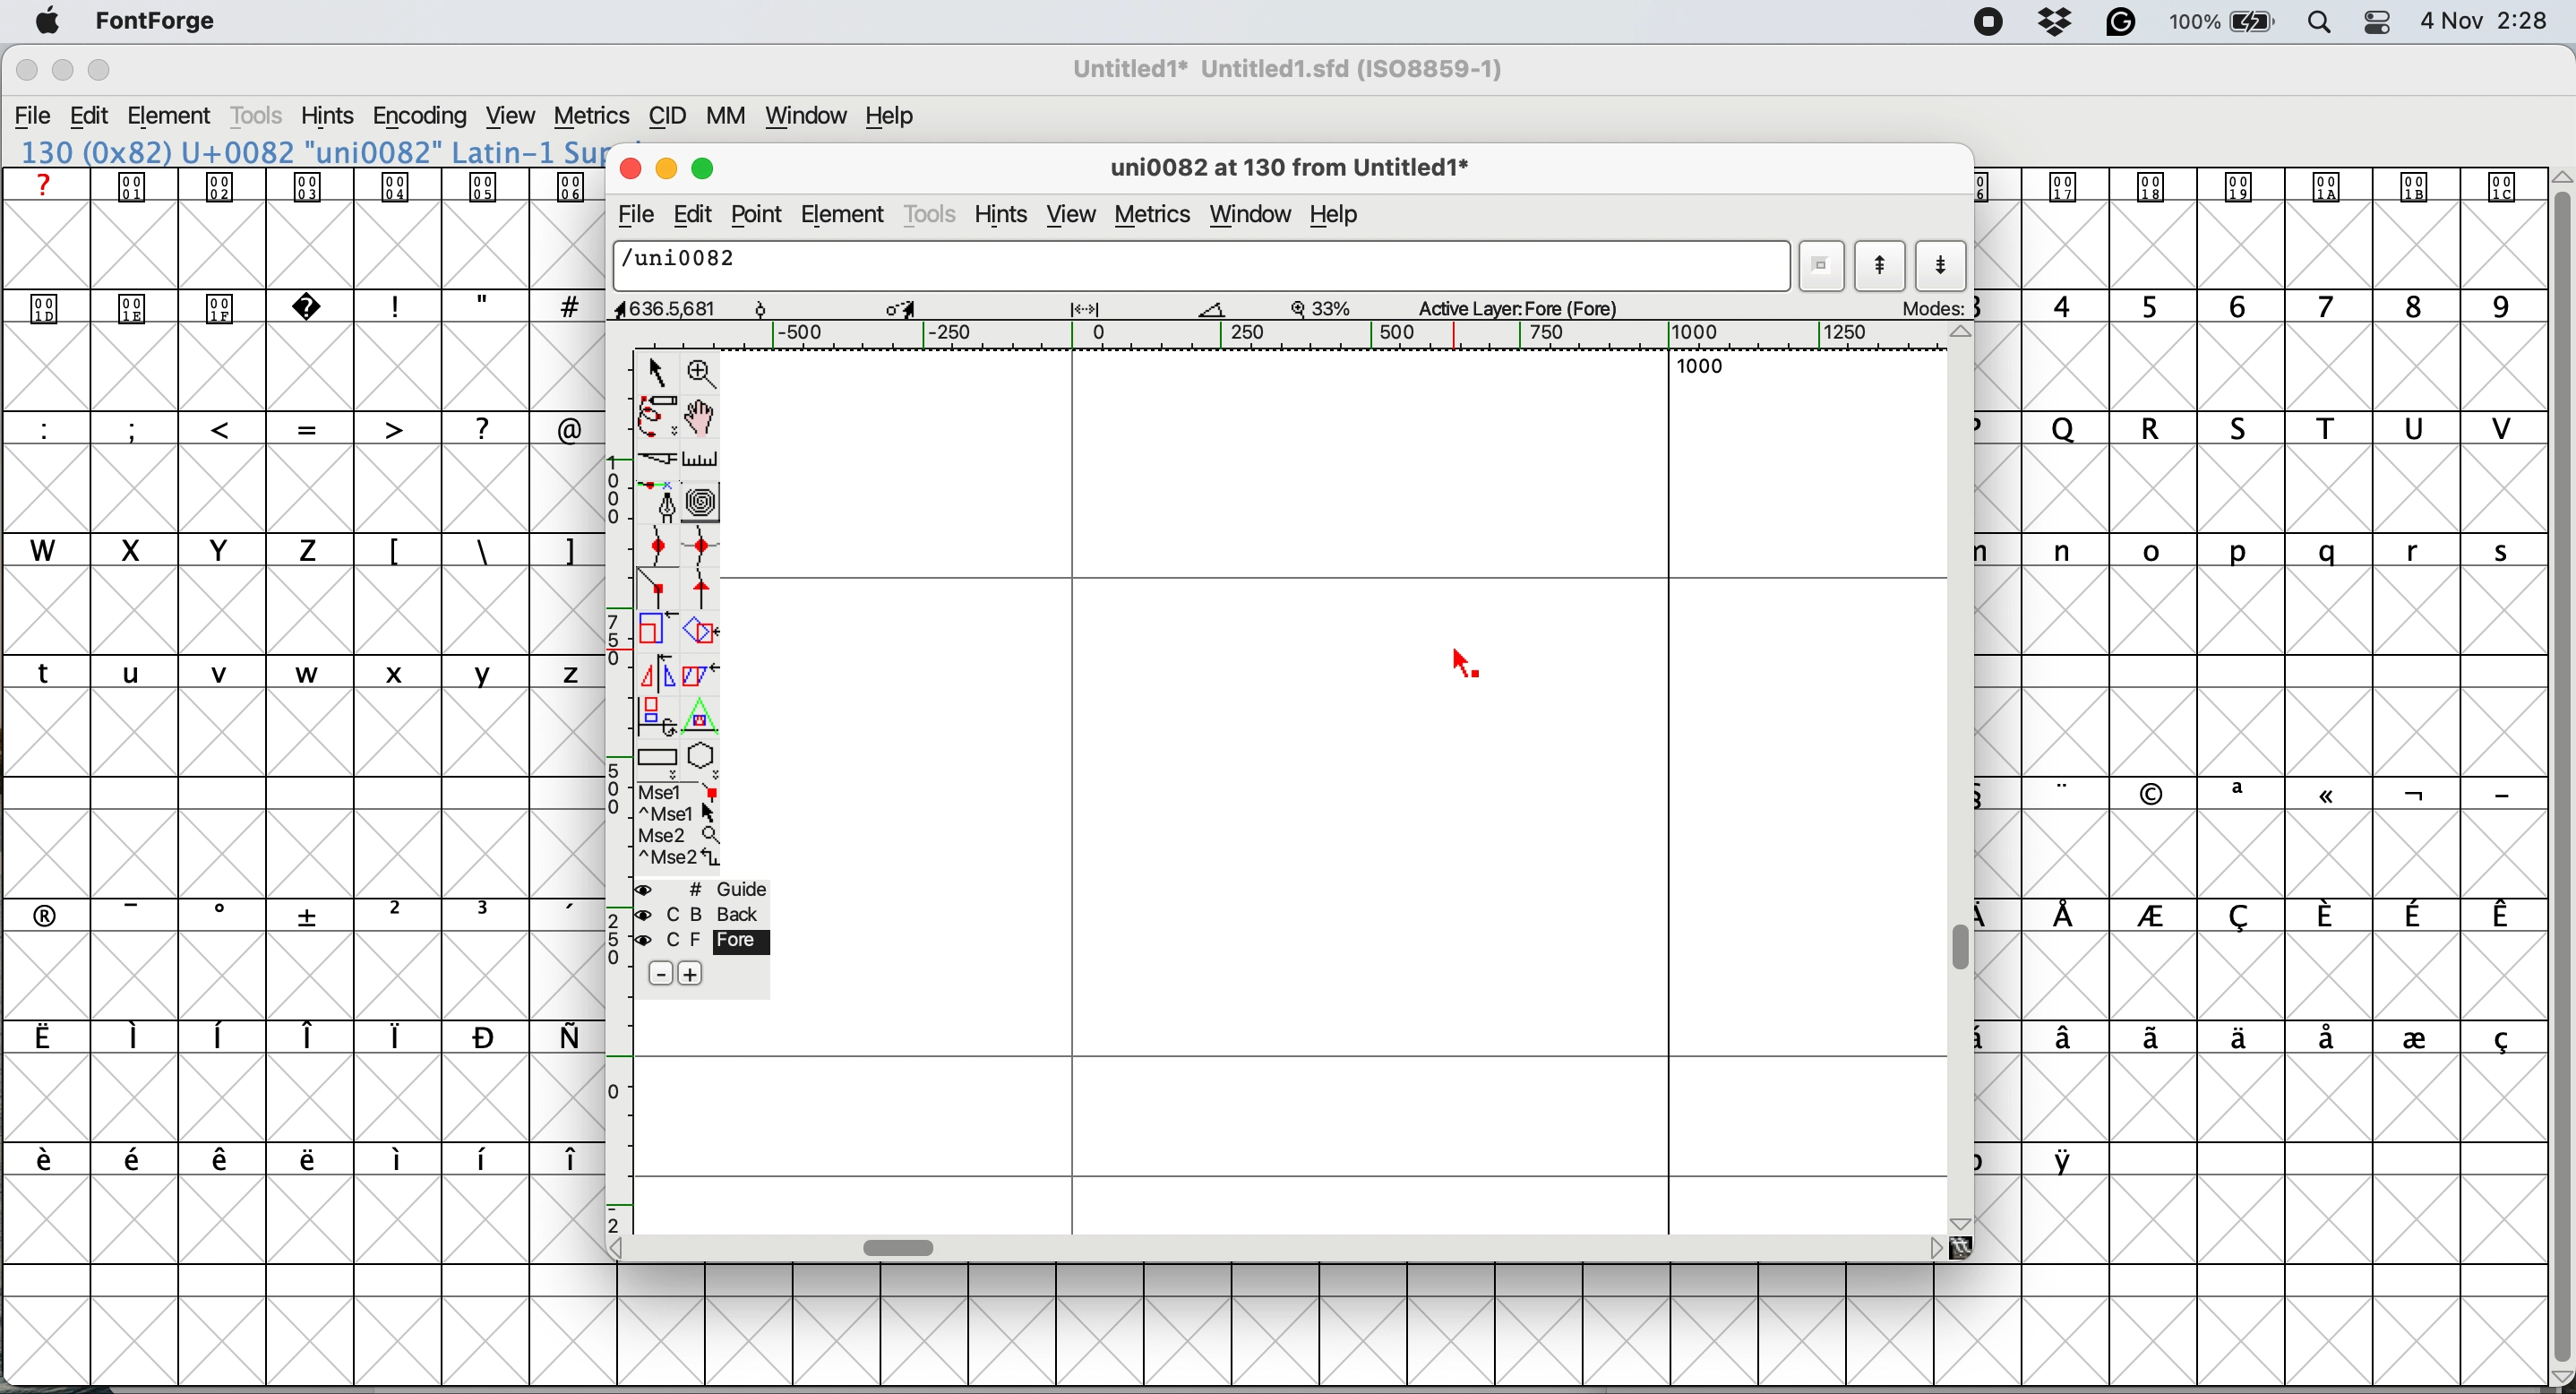  I want to click on symbols, so click(2285, 794).